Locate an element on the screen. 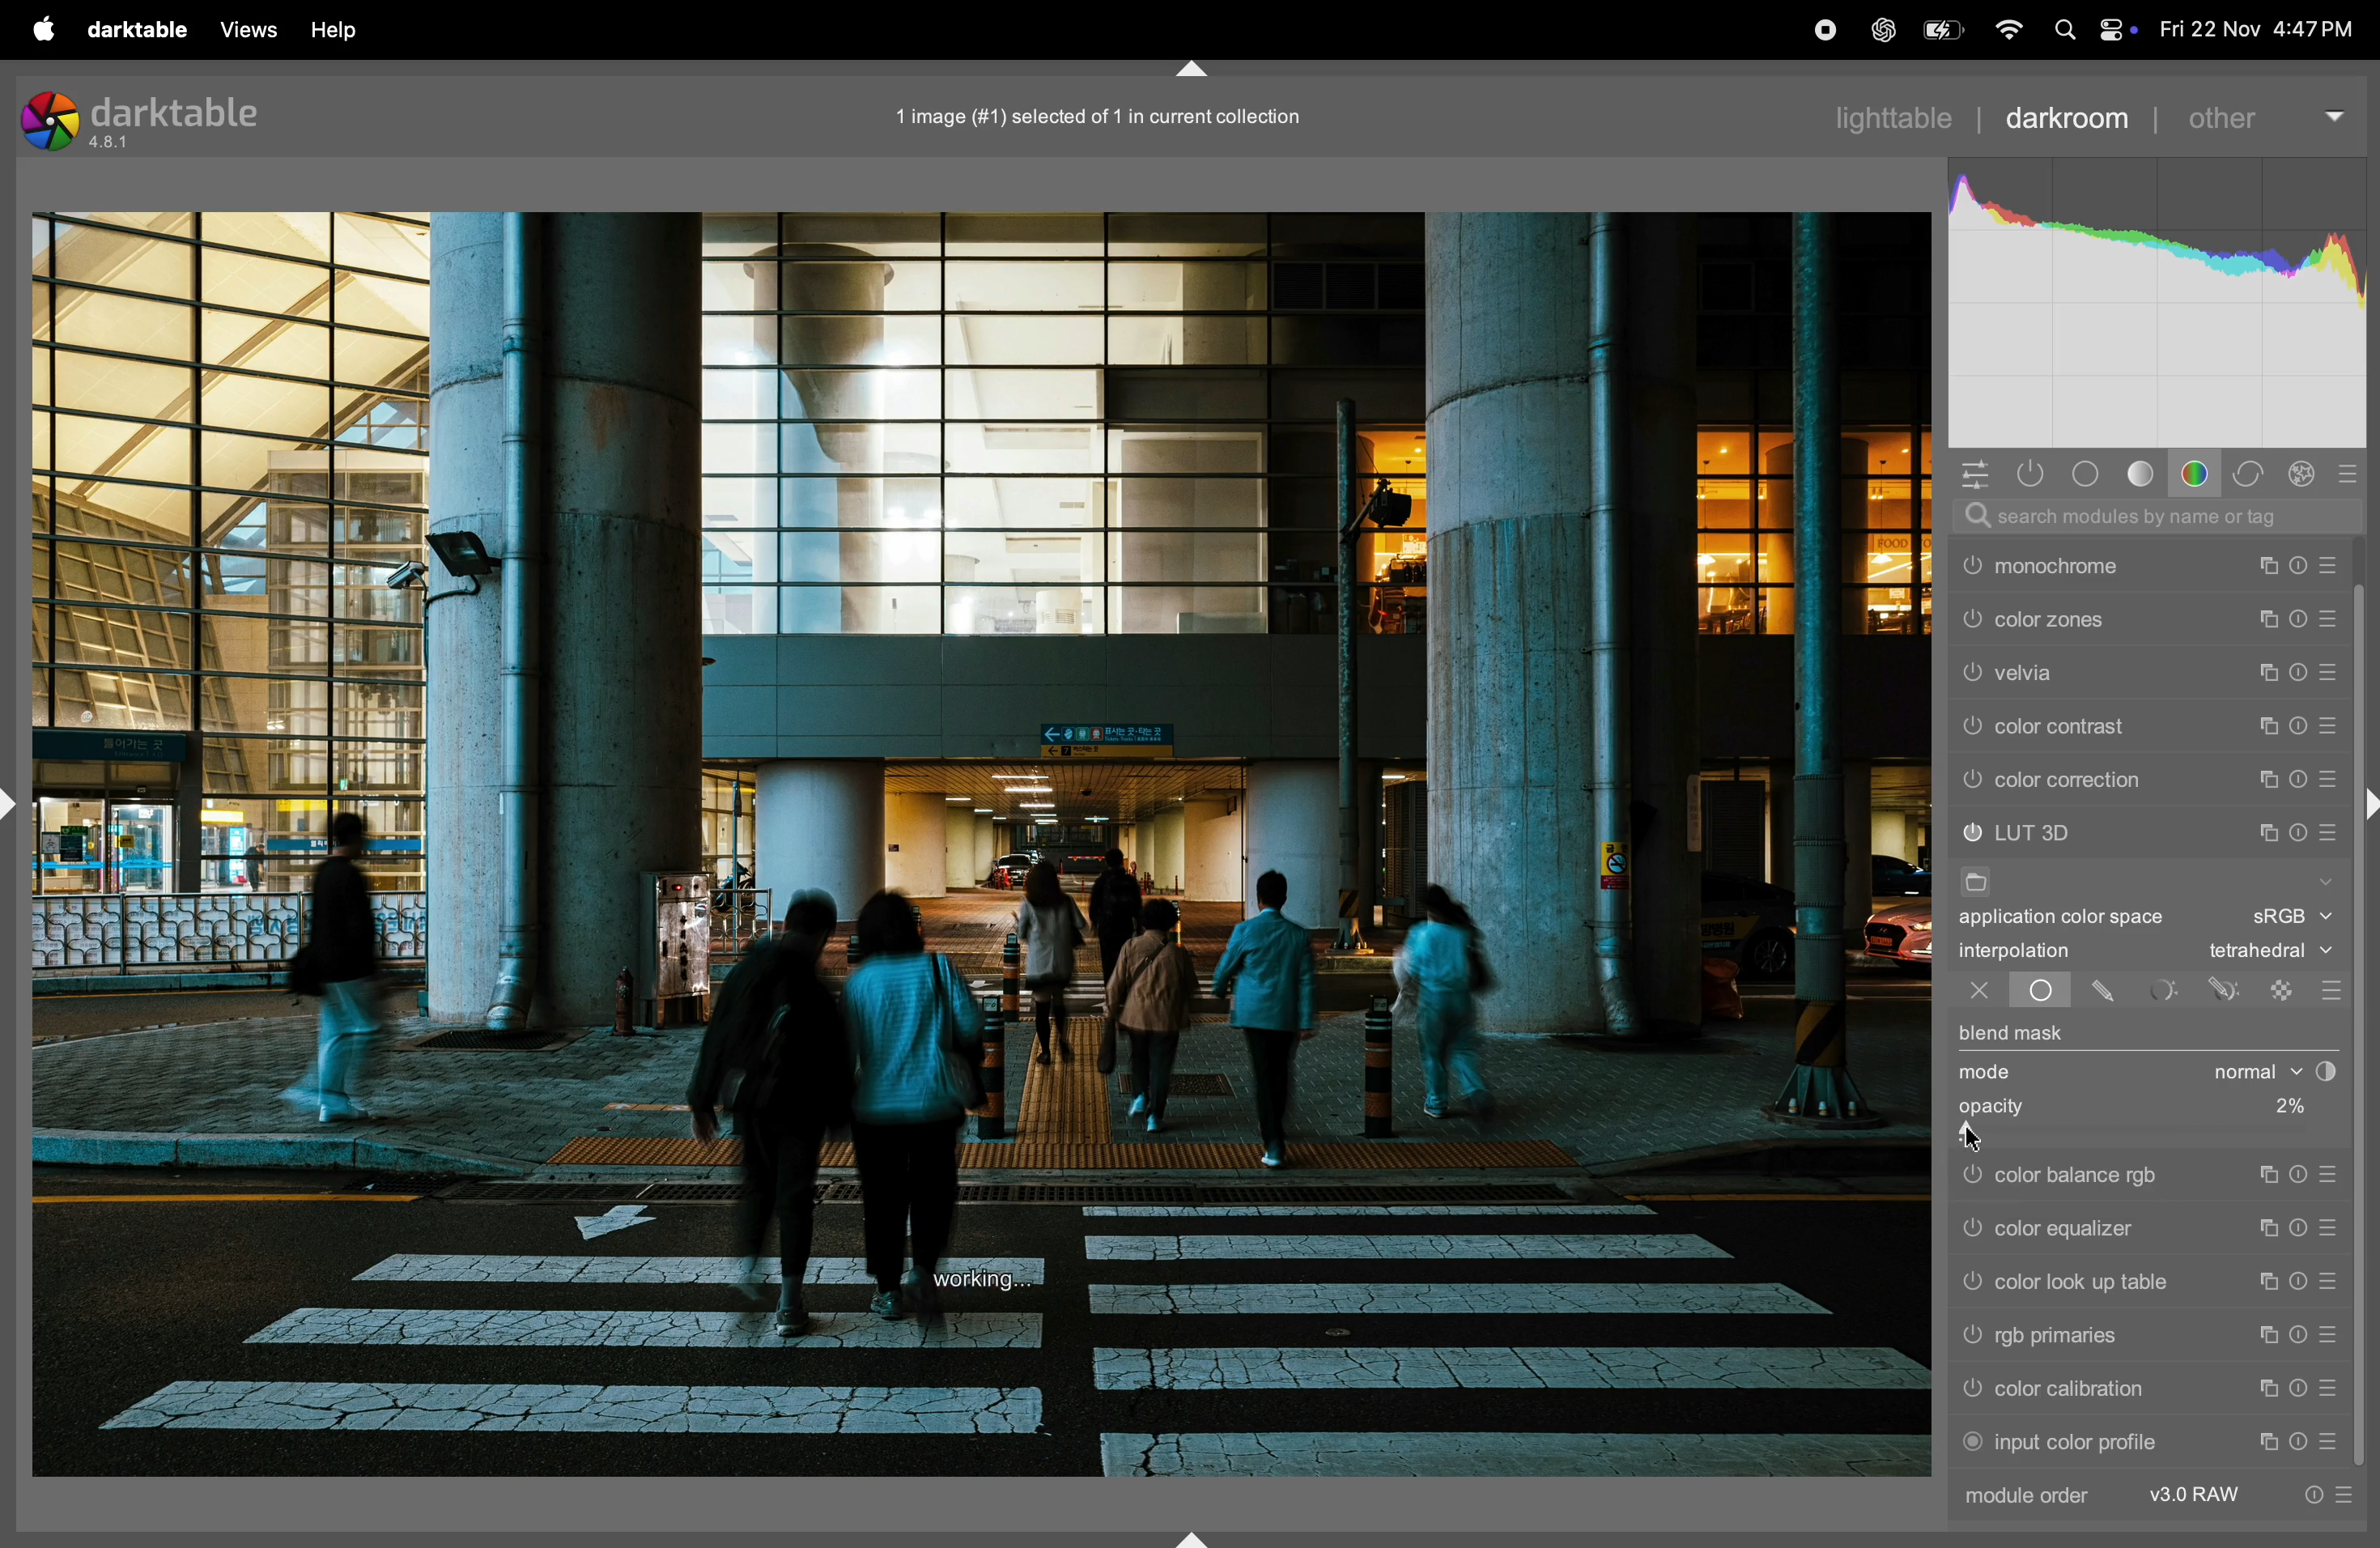 This screenshot has width=2380, height=1548. wifi is located at coordinates (2004, 29).